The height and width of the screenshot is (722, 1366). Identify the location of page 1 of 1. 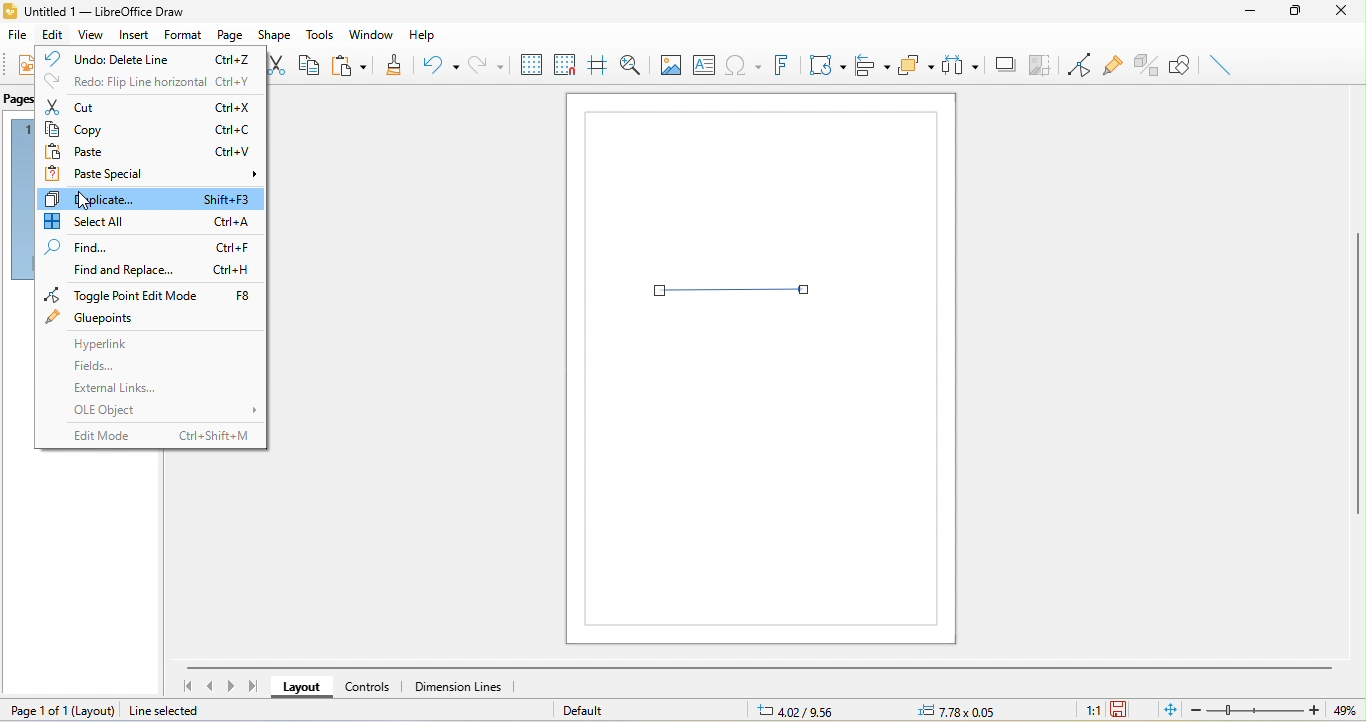
(63, 710).